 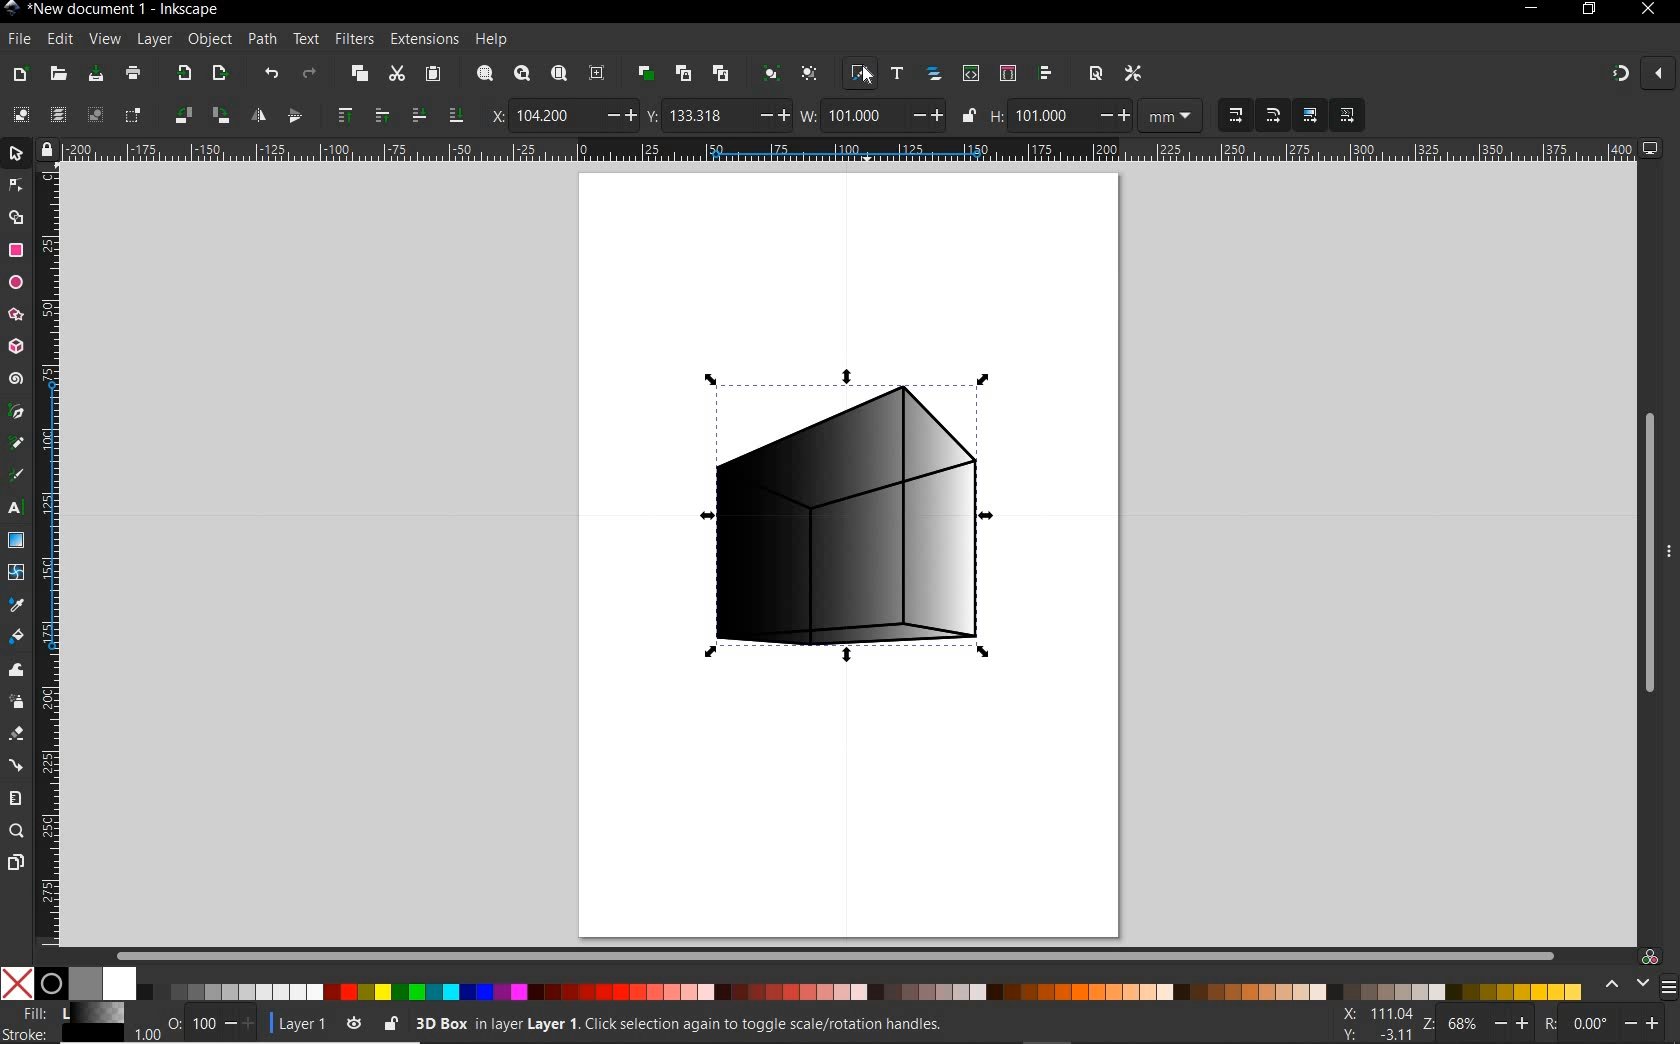 What do you see at coordinates (19, 703) in the screenshot?
I see `SPRAY TOOL` at bounding box center [19, 703].